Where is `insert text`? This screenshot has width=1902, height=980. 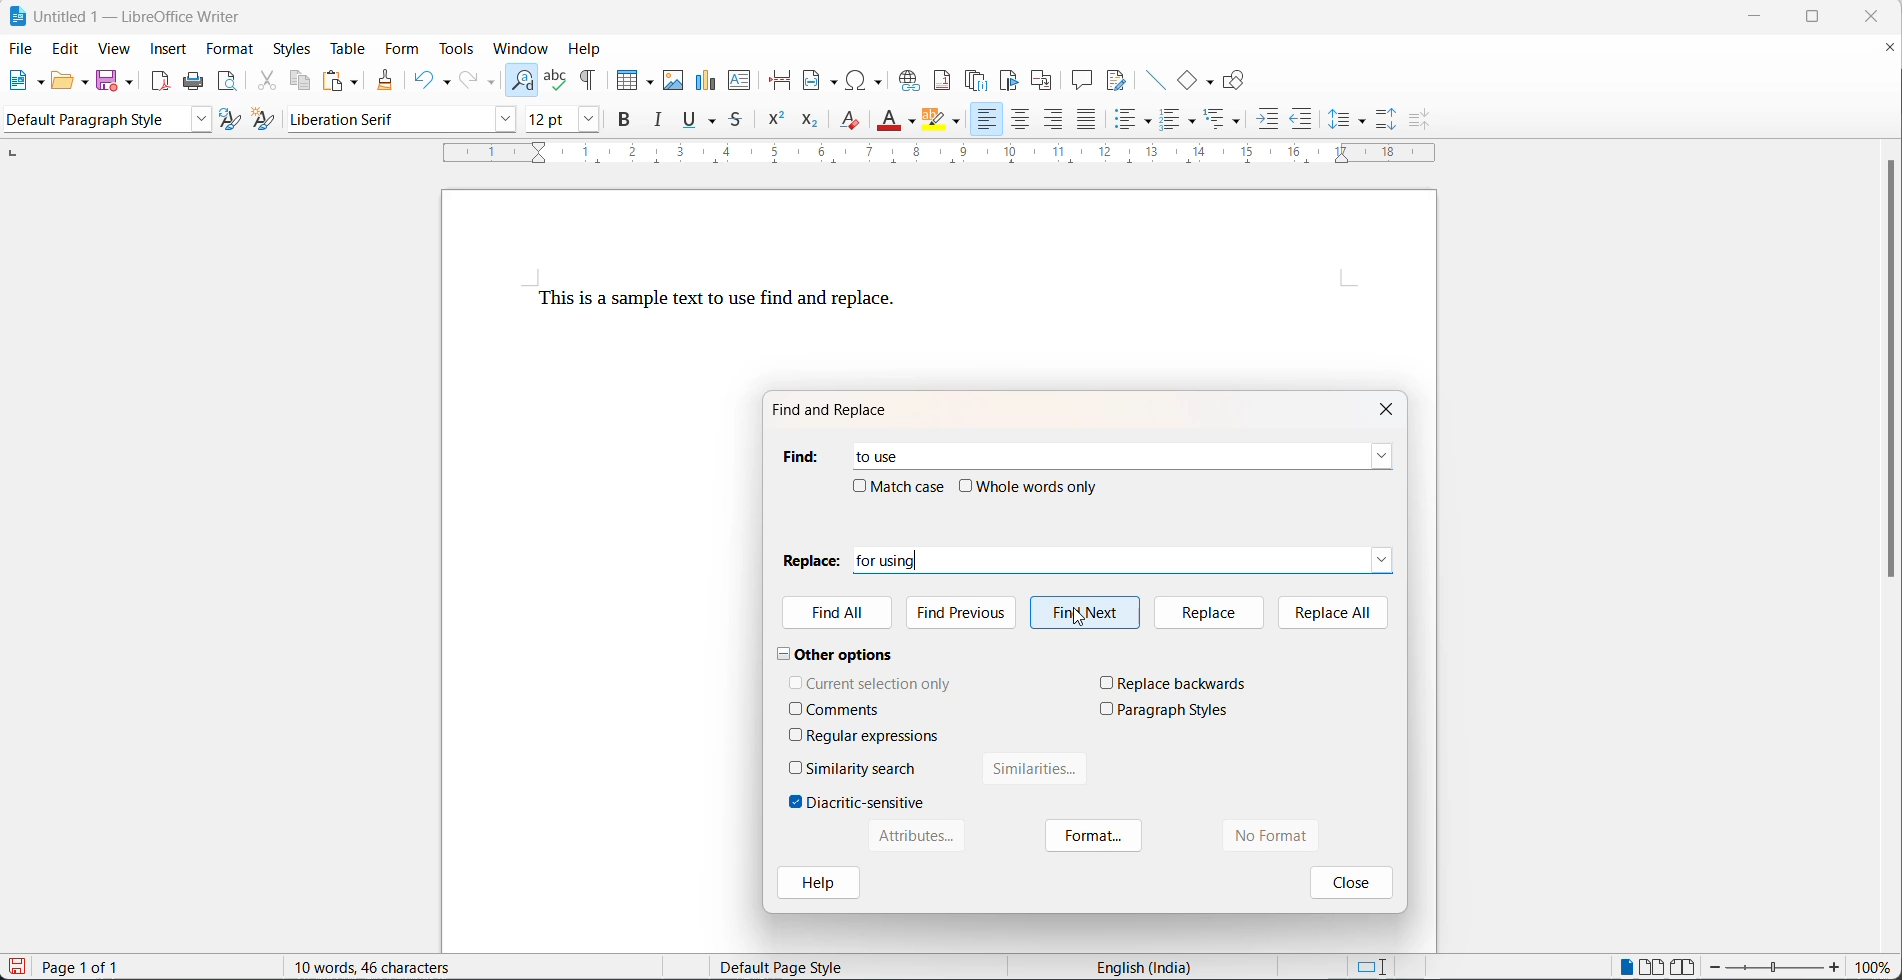
insert text is located at coordinates (741, 82).